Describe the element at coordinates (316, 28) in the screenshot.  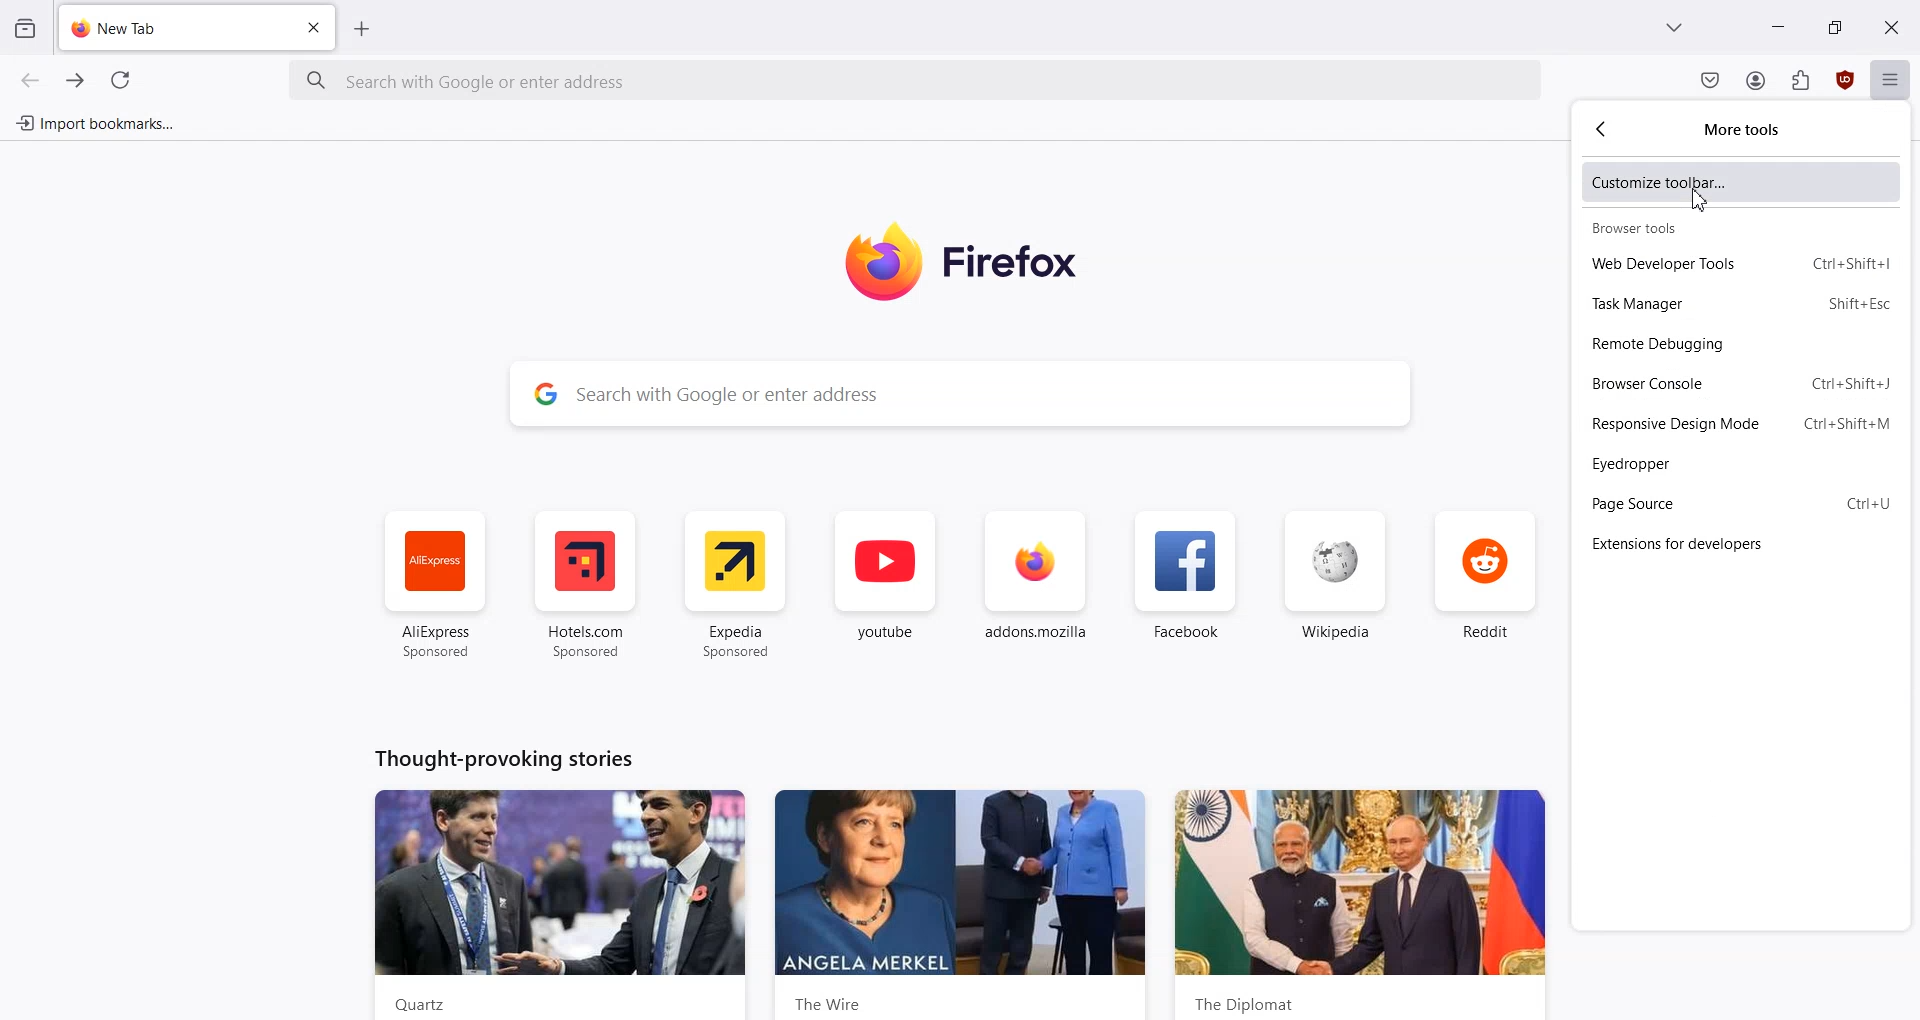
I see `Close Tab` at that location.